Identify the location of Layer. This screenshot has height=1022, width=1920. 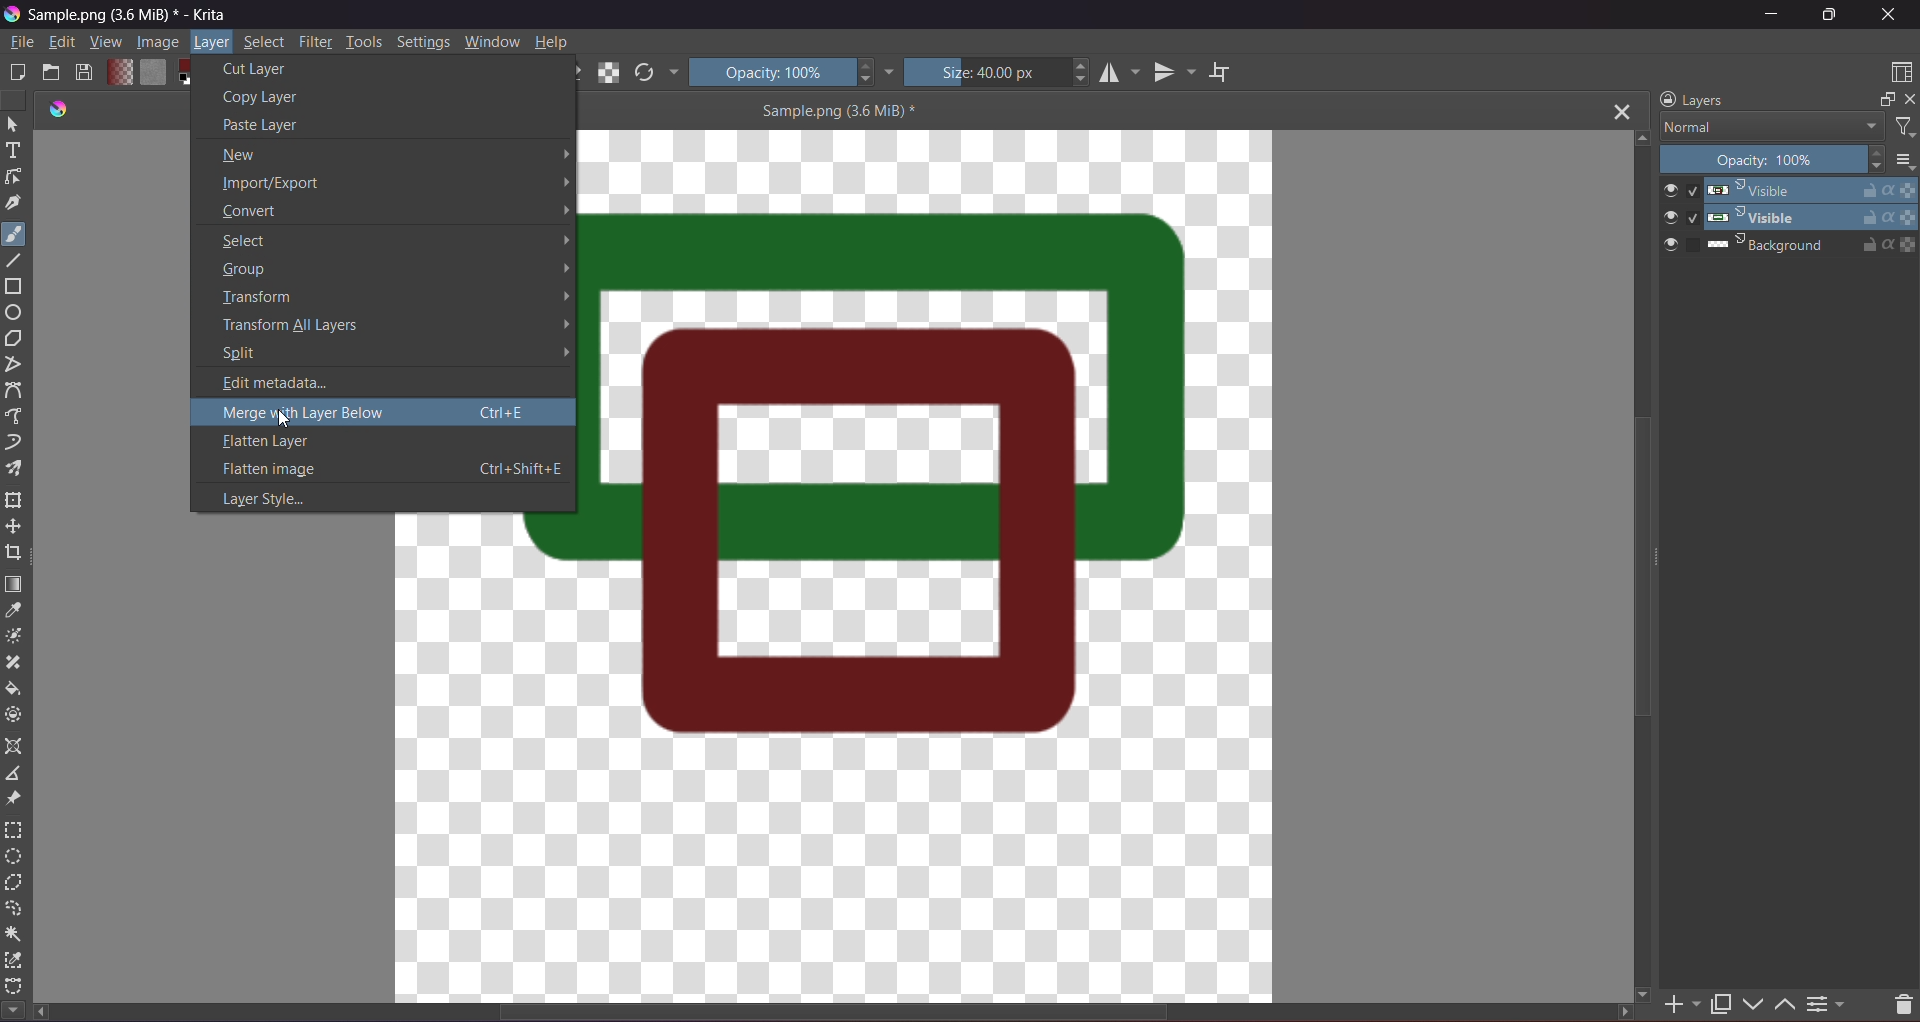
(212, 44).